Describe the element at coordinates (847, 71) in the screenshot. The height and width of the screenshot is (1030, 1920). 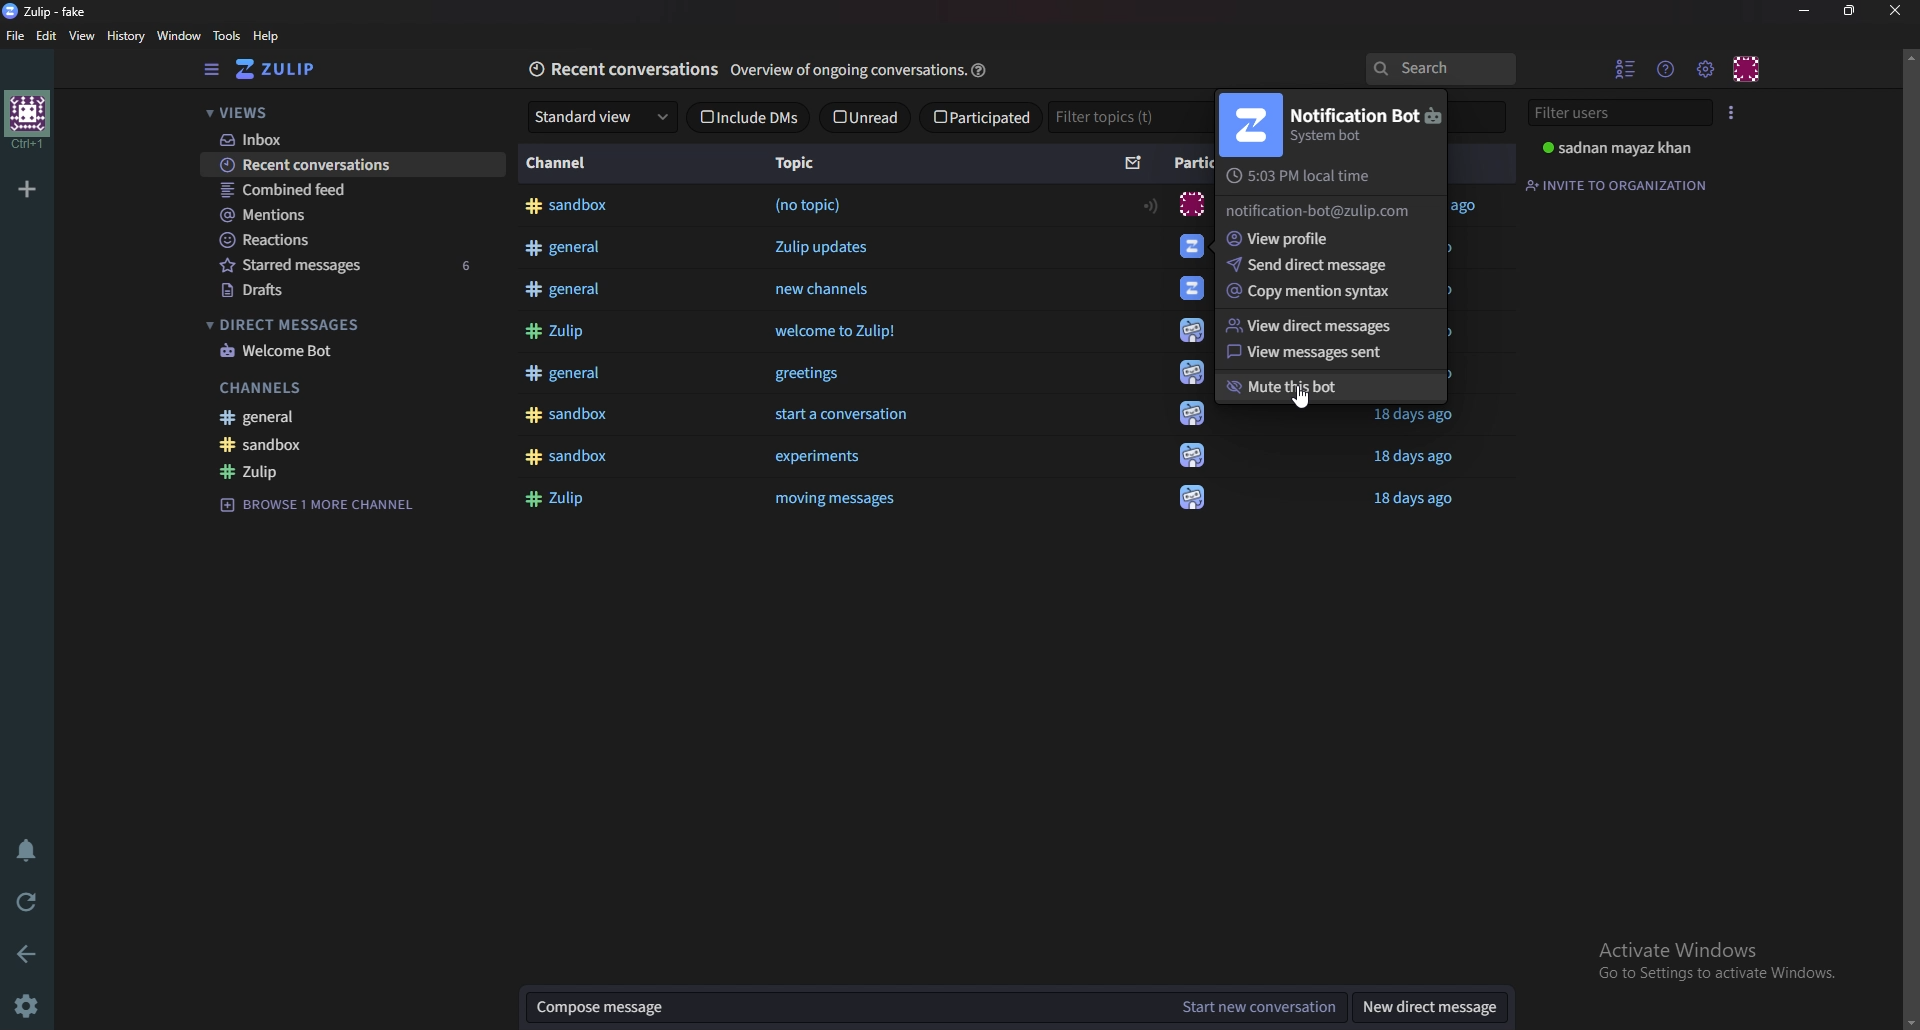
I see `overview of ongoing conversation` at that location.